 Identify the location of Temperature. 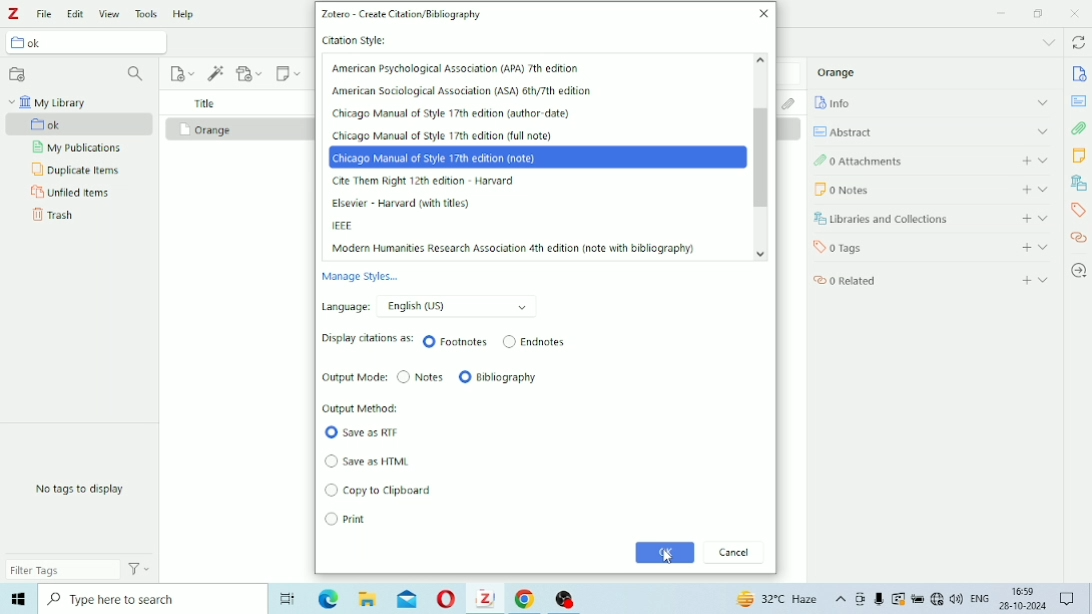
(779, 600).